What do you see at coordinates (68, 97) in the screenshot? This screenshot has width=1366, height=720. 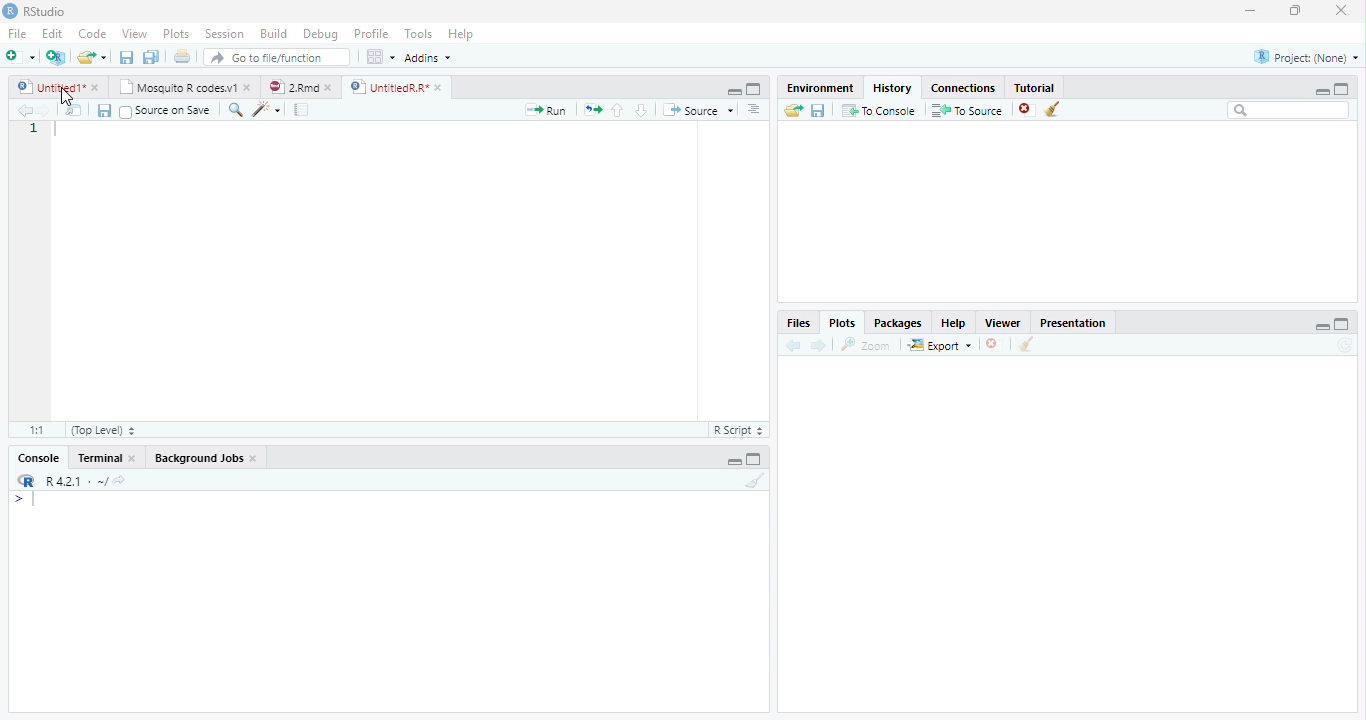 I see `Cursor` at bounding box center [68, 97].